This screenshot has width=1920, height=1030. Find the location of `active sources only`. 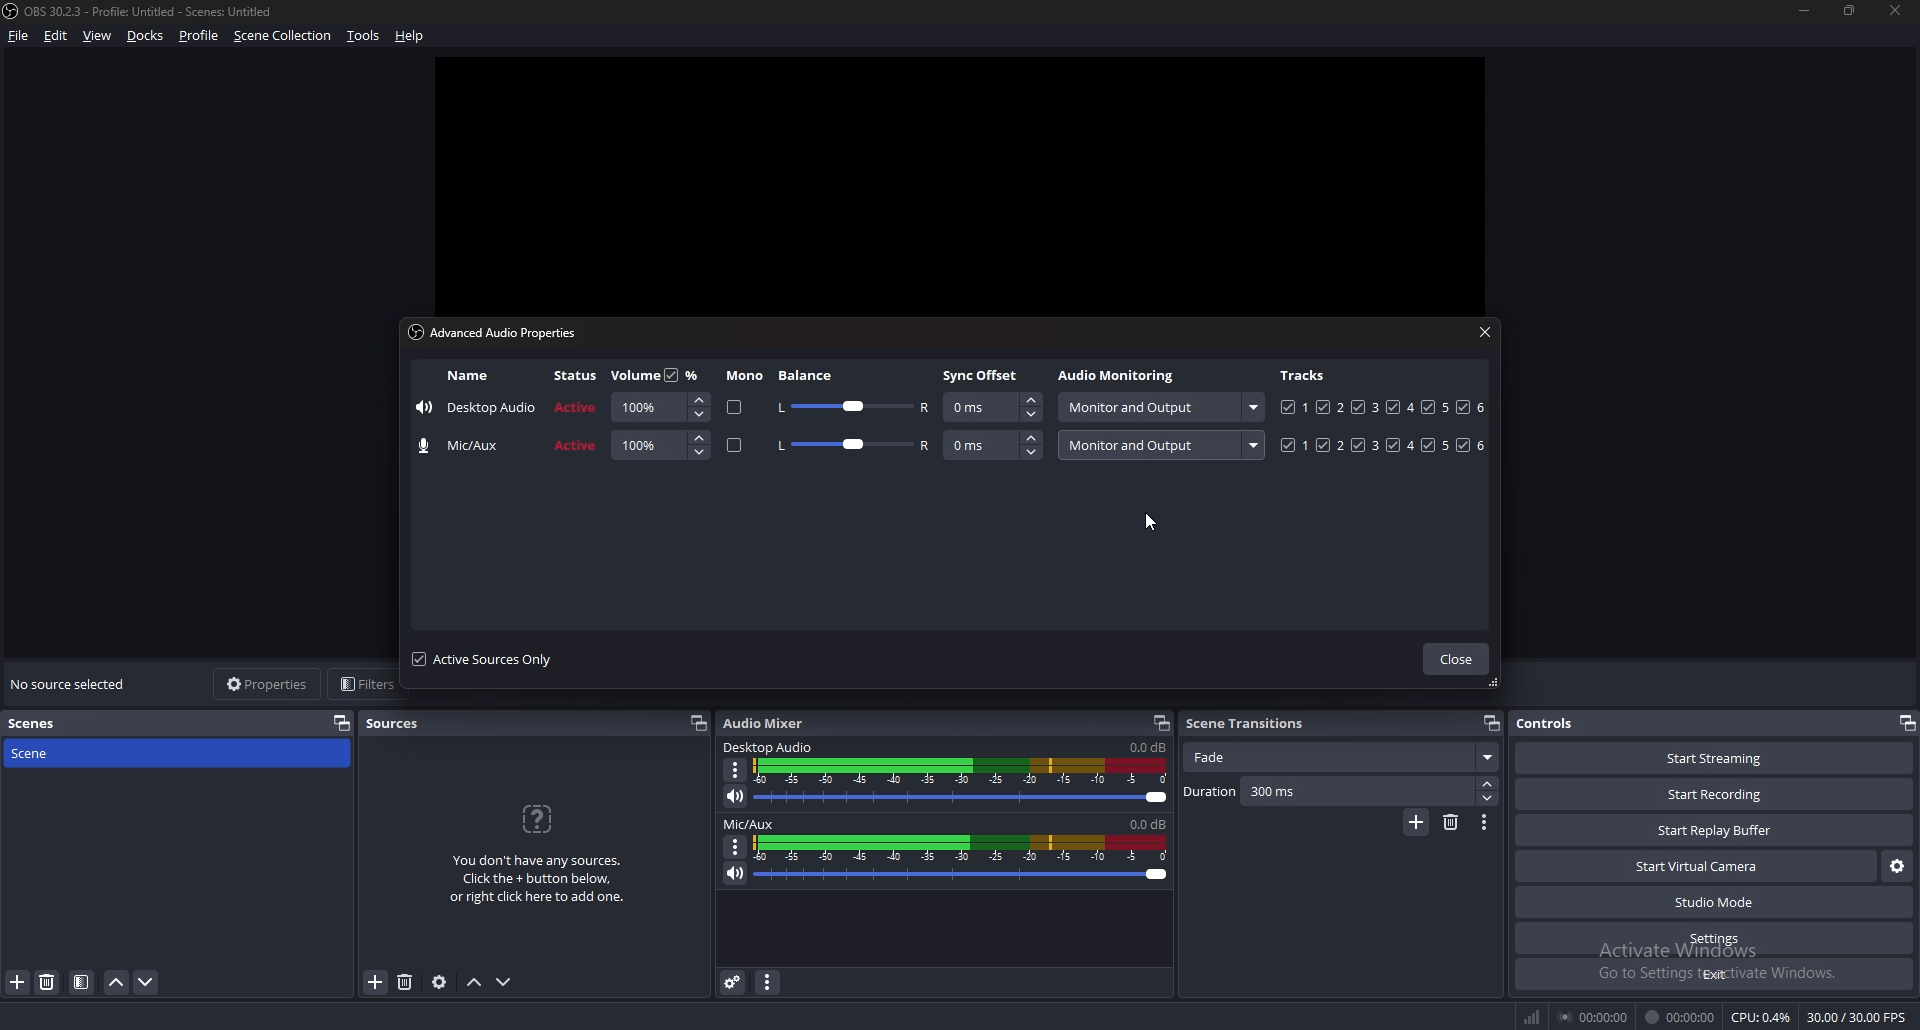

active sources only is located at coordinates (490, 660).